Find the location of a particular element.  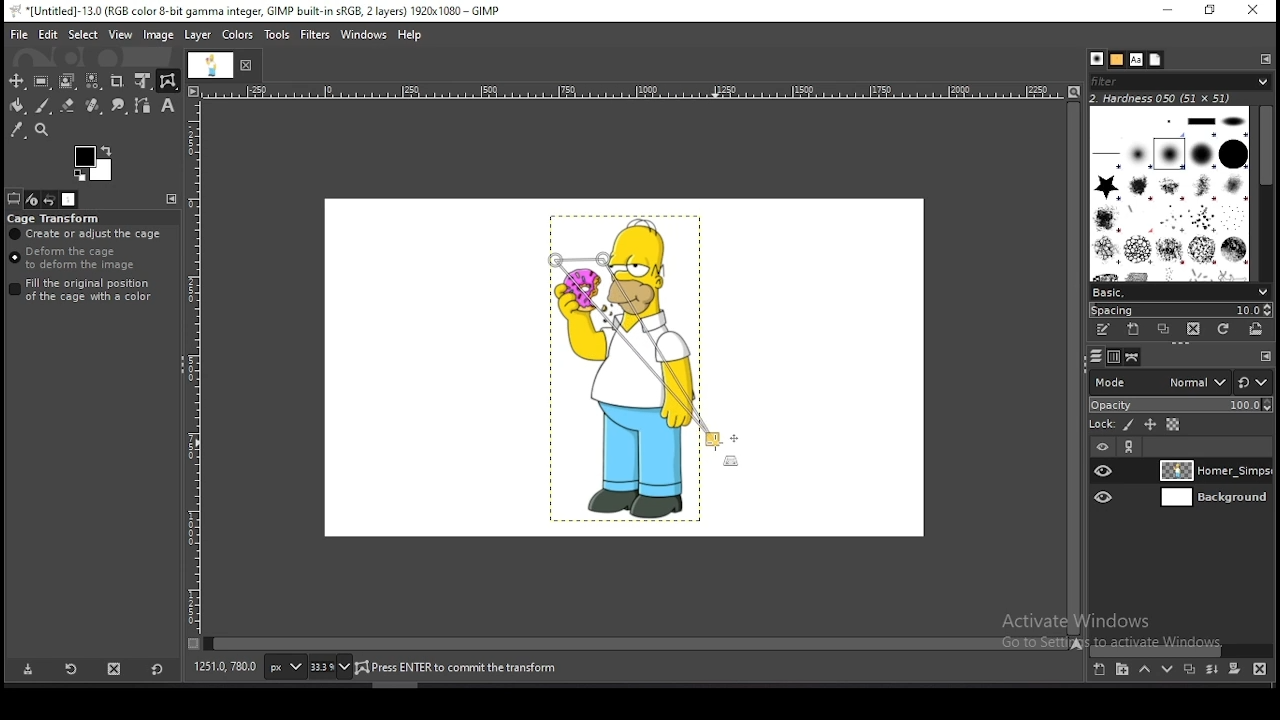

deform the cage to deform the image is located at coordinates (76, 259).